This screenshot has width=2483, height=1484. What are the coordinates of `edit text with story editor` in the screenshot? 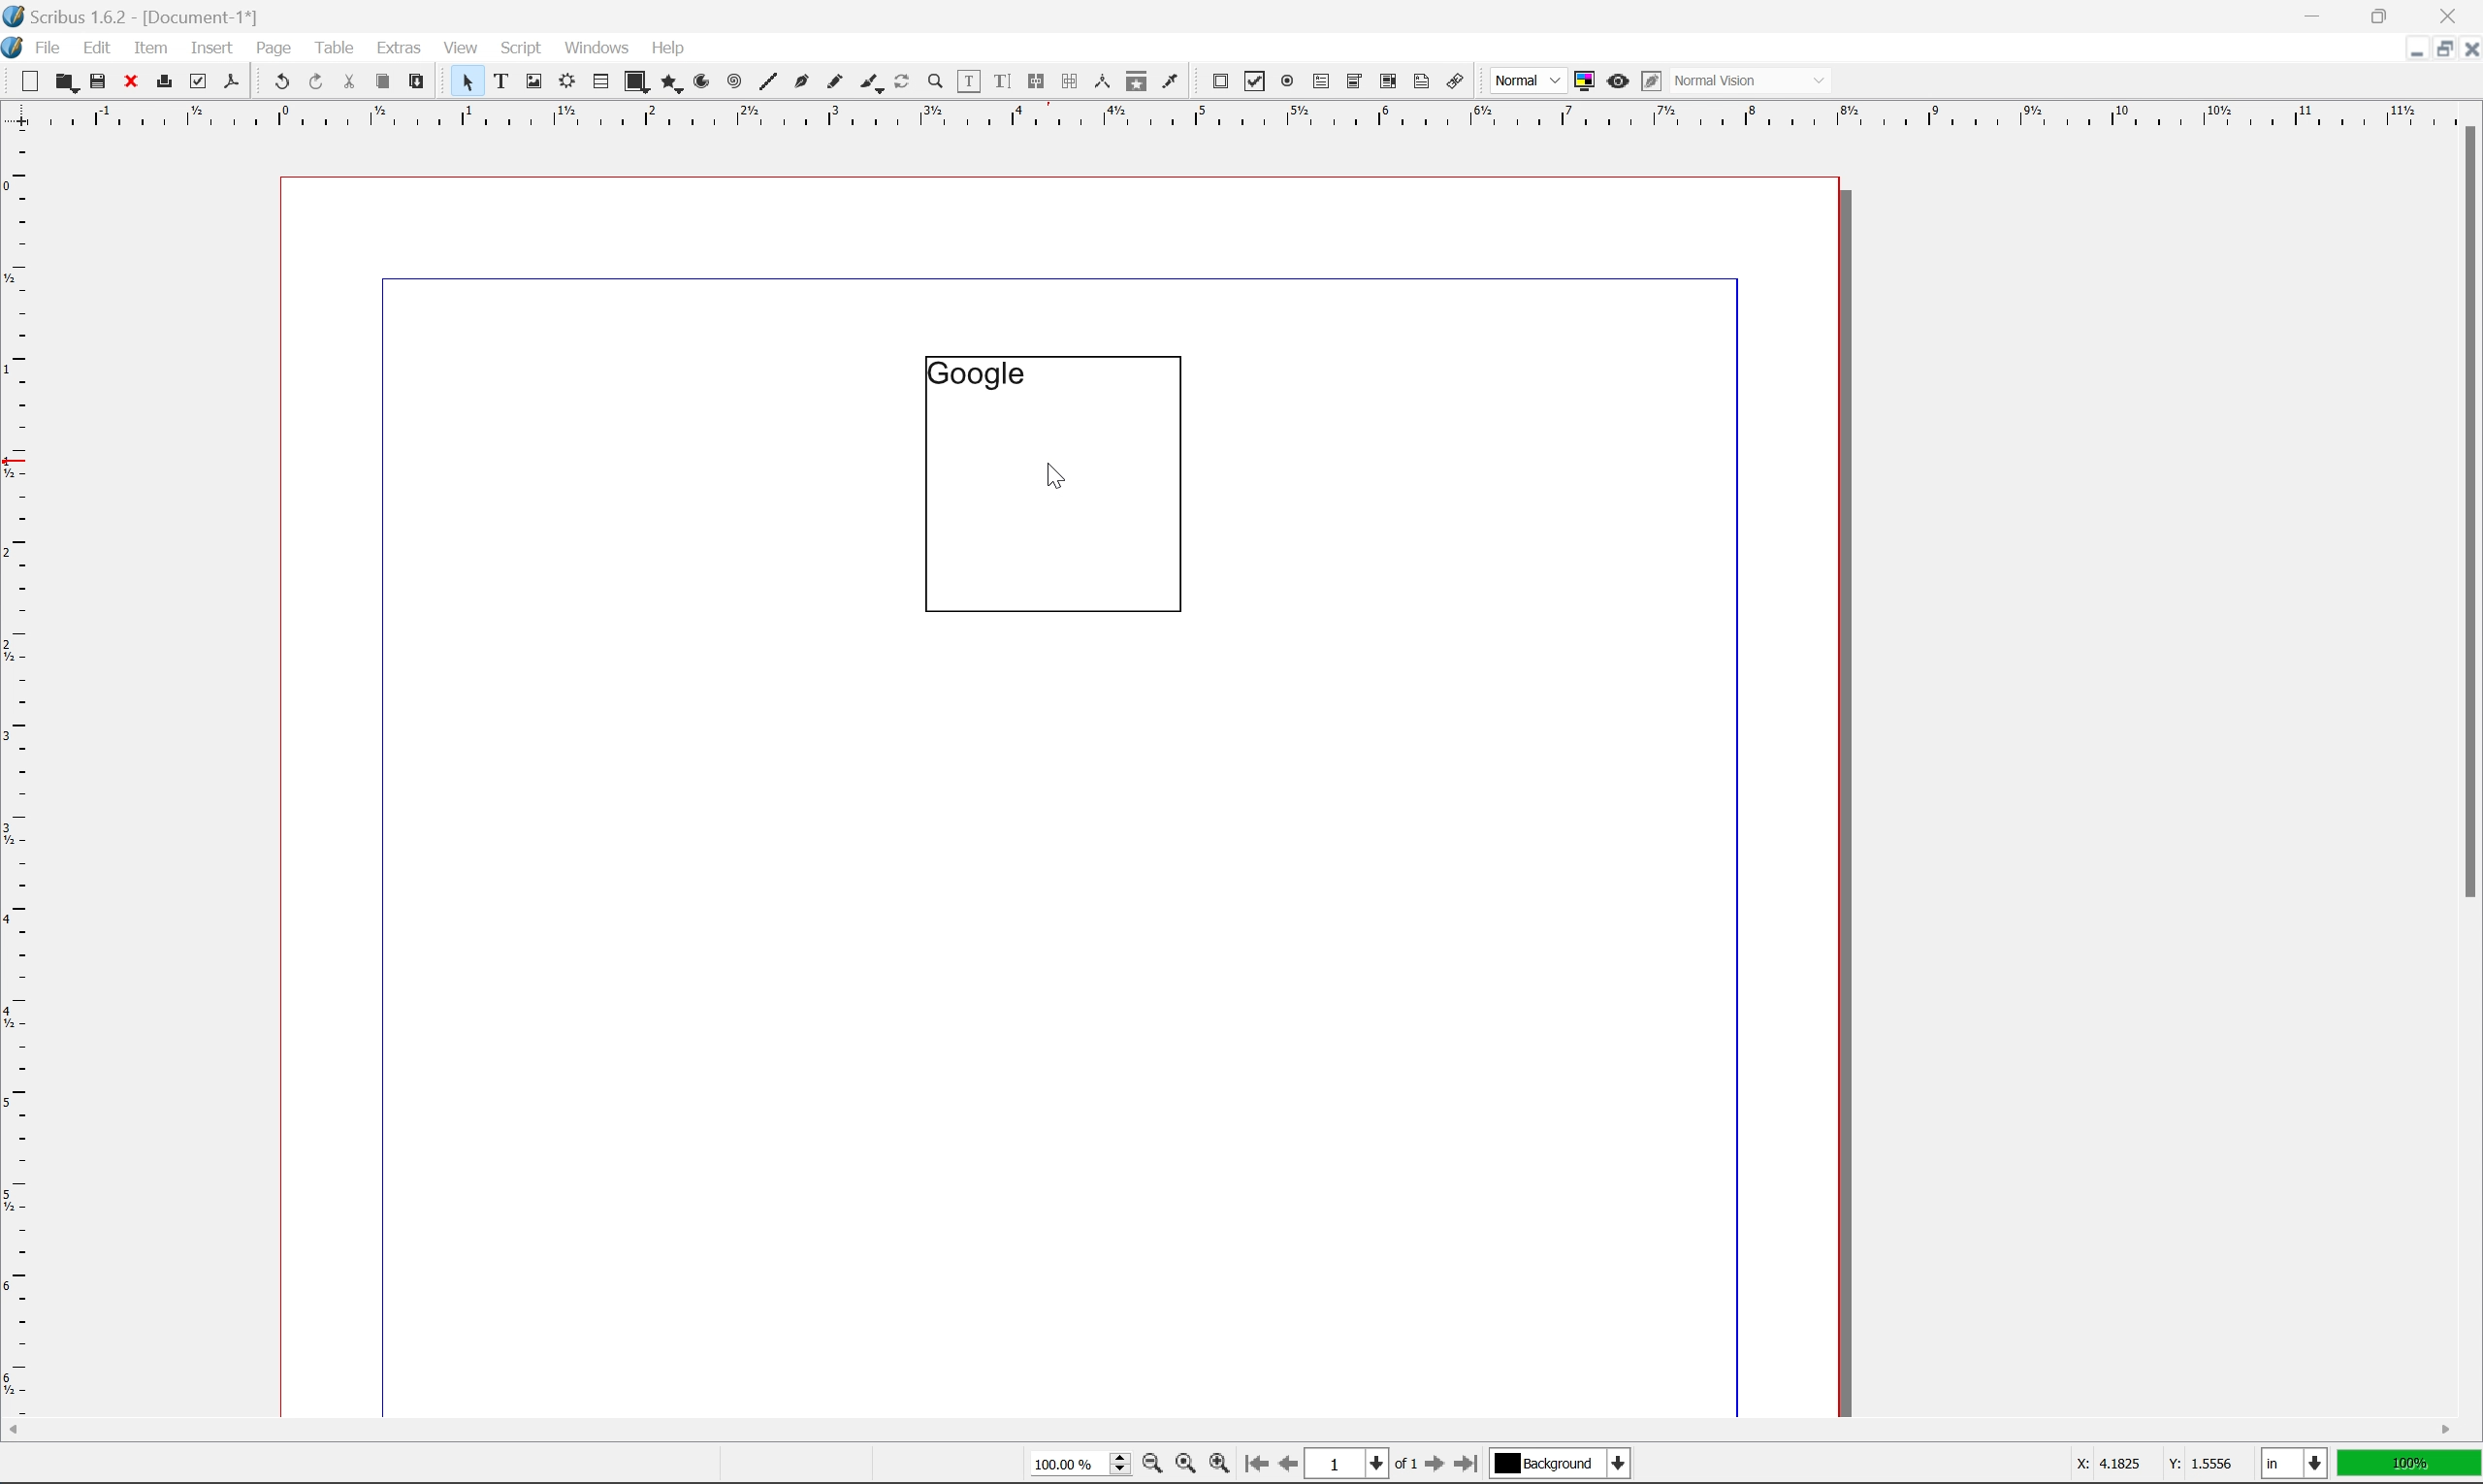 It's located at (998, 80).